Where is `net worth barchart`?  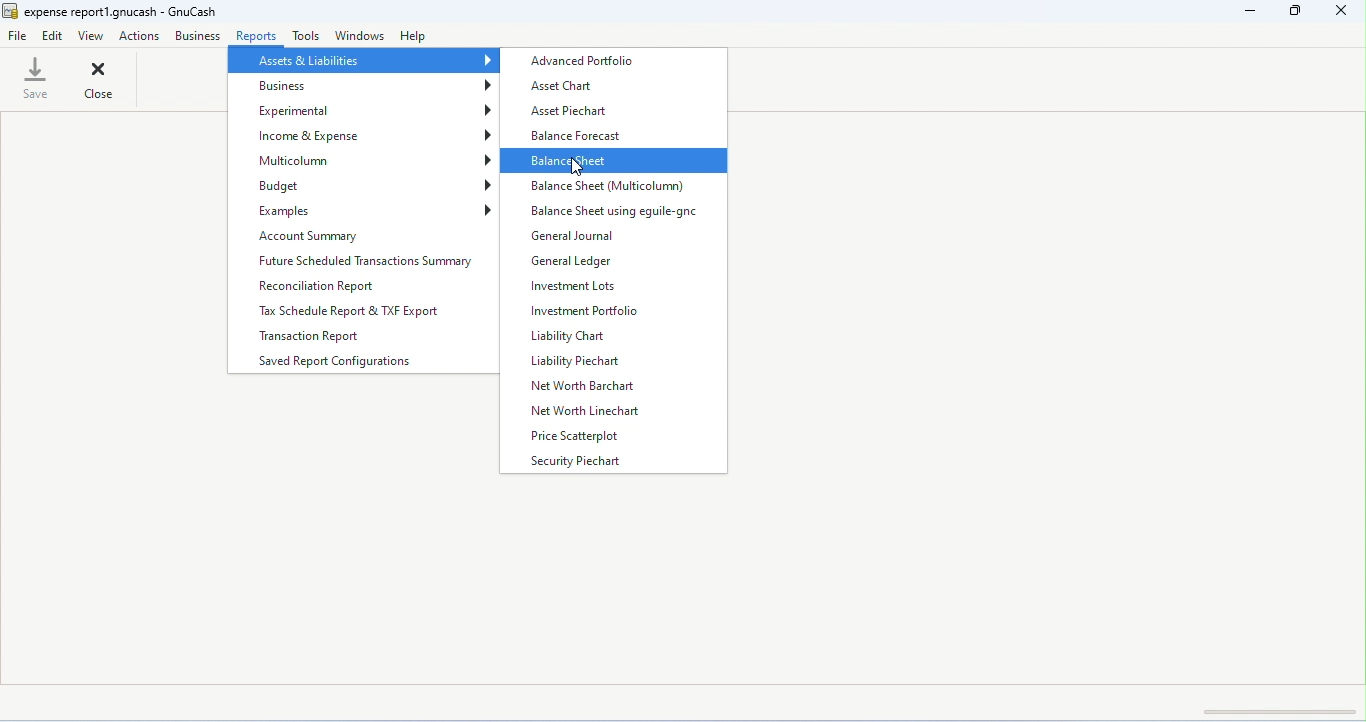 net worth barchart is located at coordinates (585, 386).